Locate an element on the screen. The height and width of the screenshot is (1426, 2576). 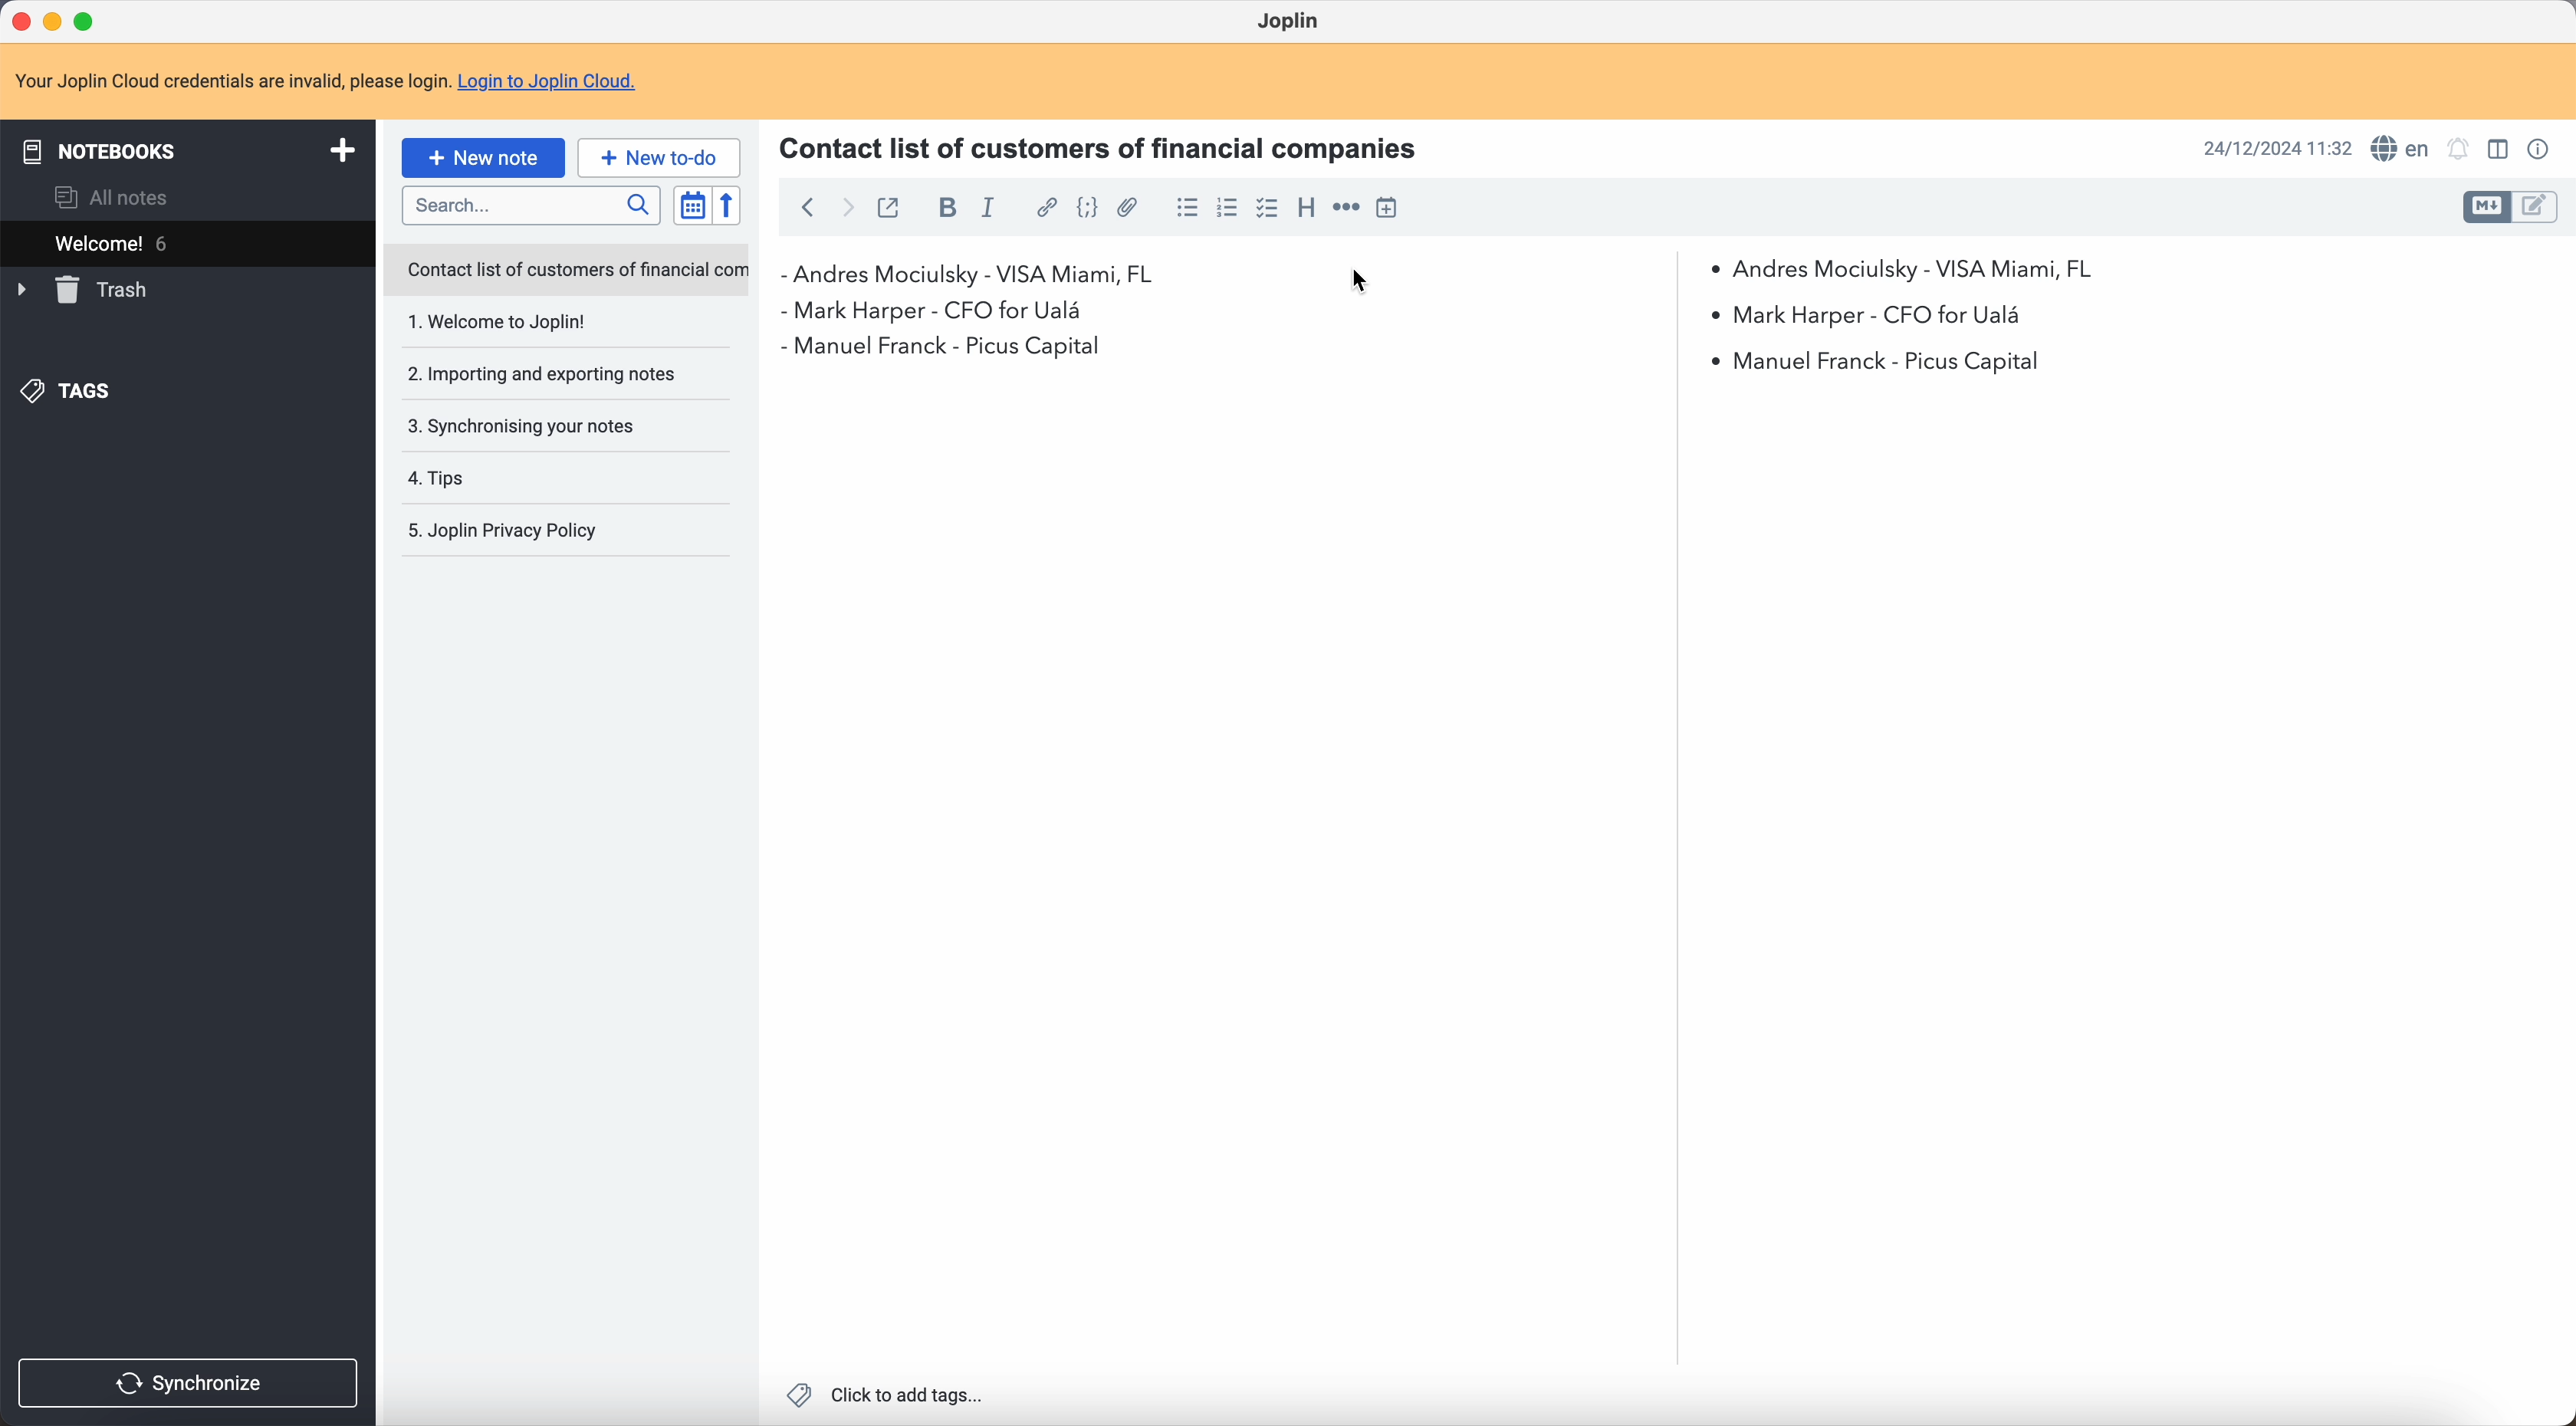
hyperlink is located at coordinates (1045, 208).